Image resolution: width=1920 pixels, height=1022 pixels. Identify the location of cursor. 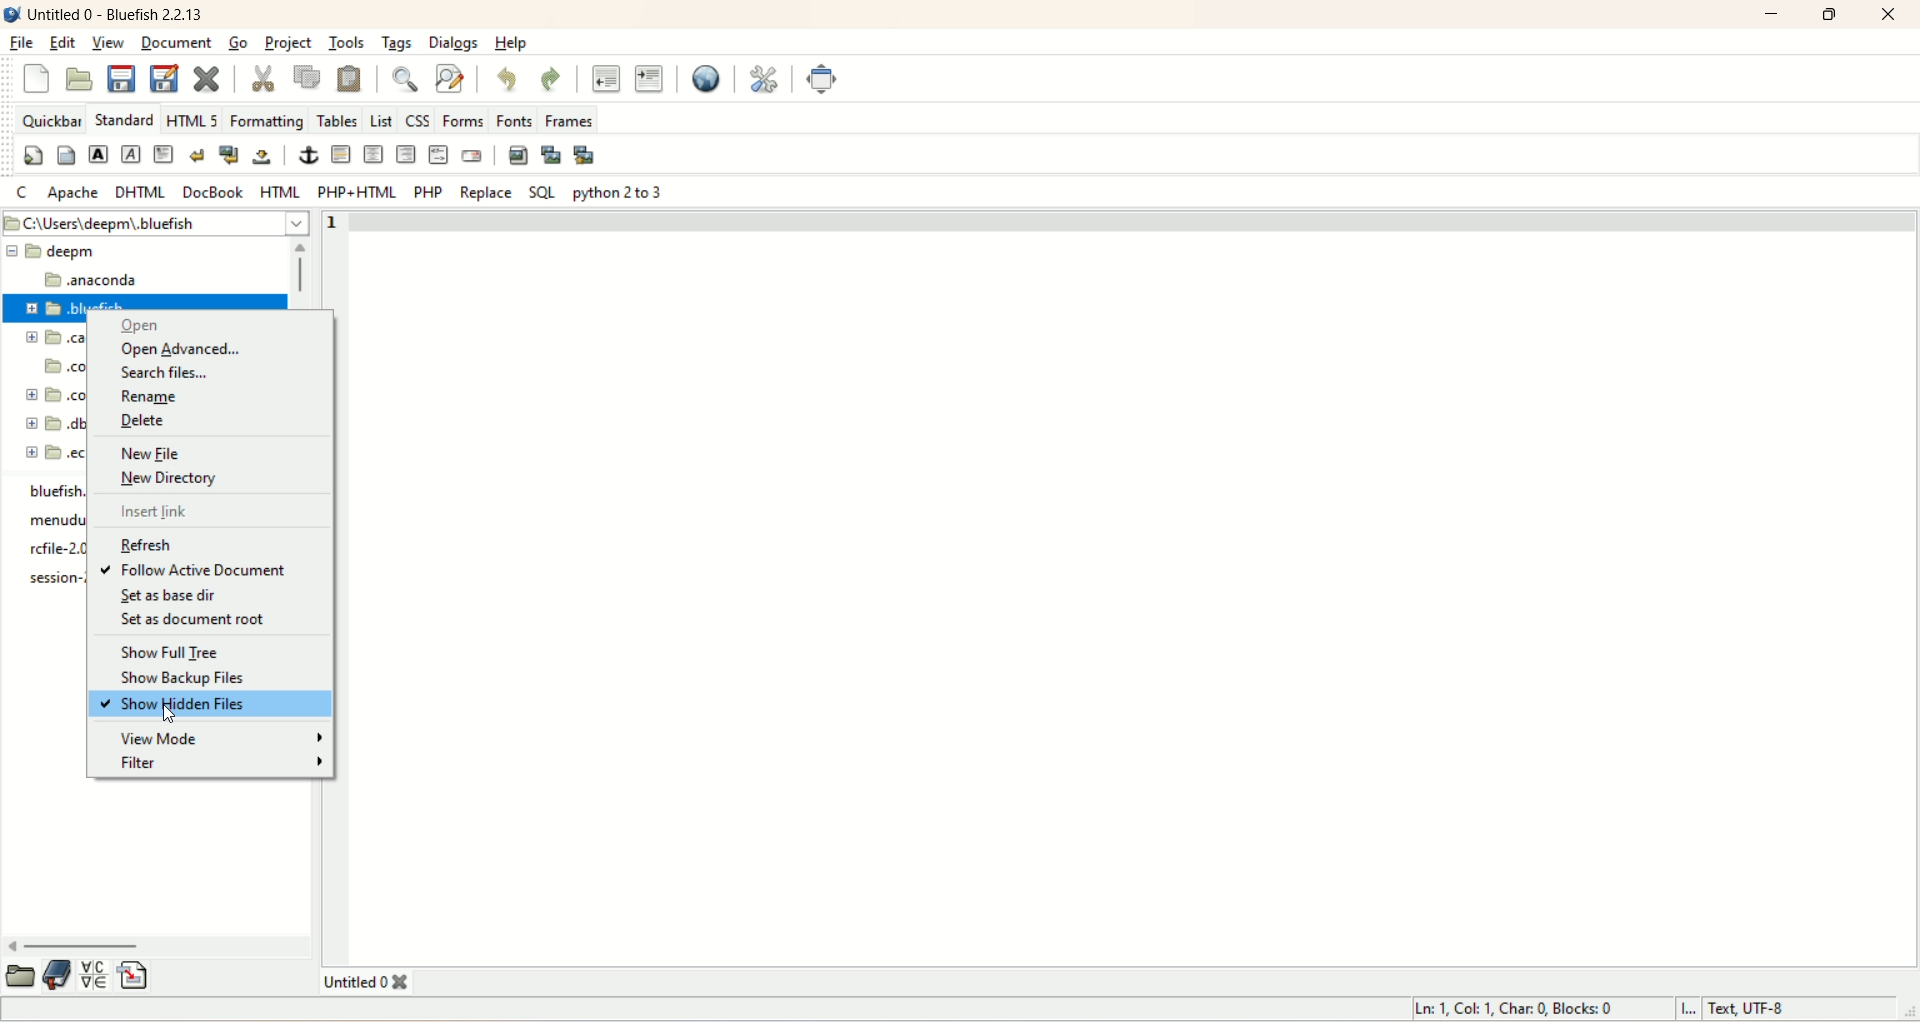
(173, 715).